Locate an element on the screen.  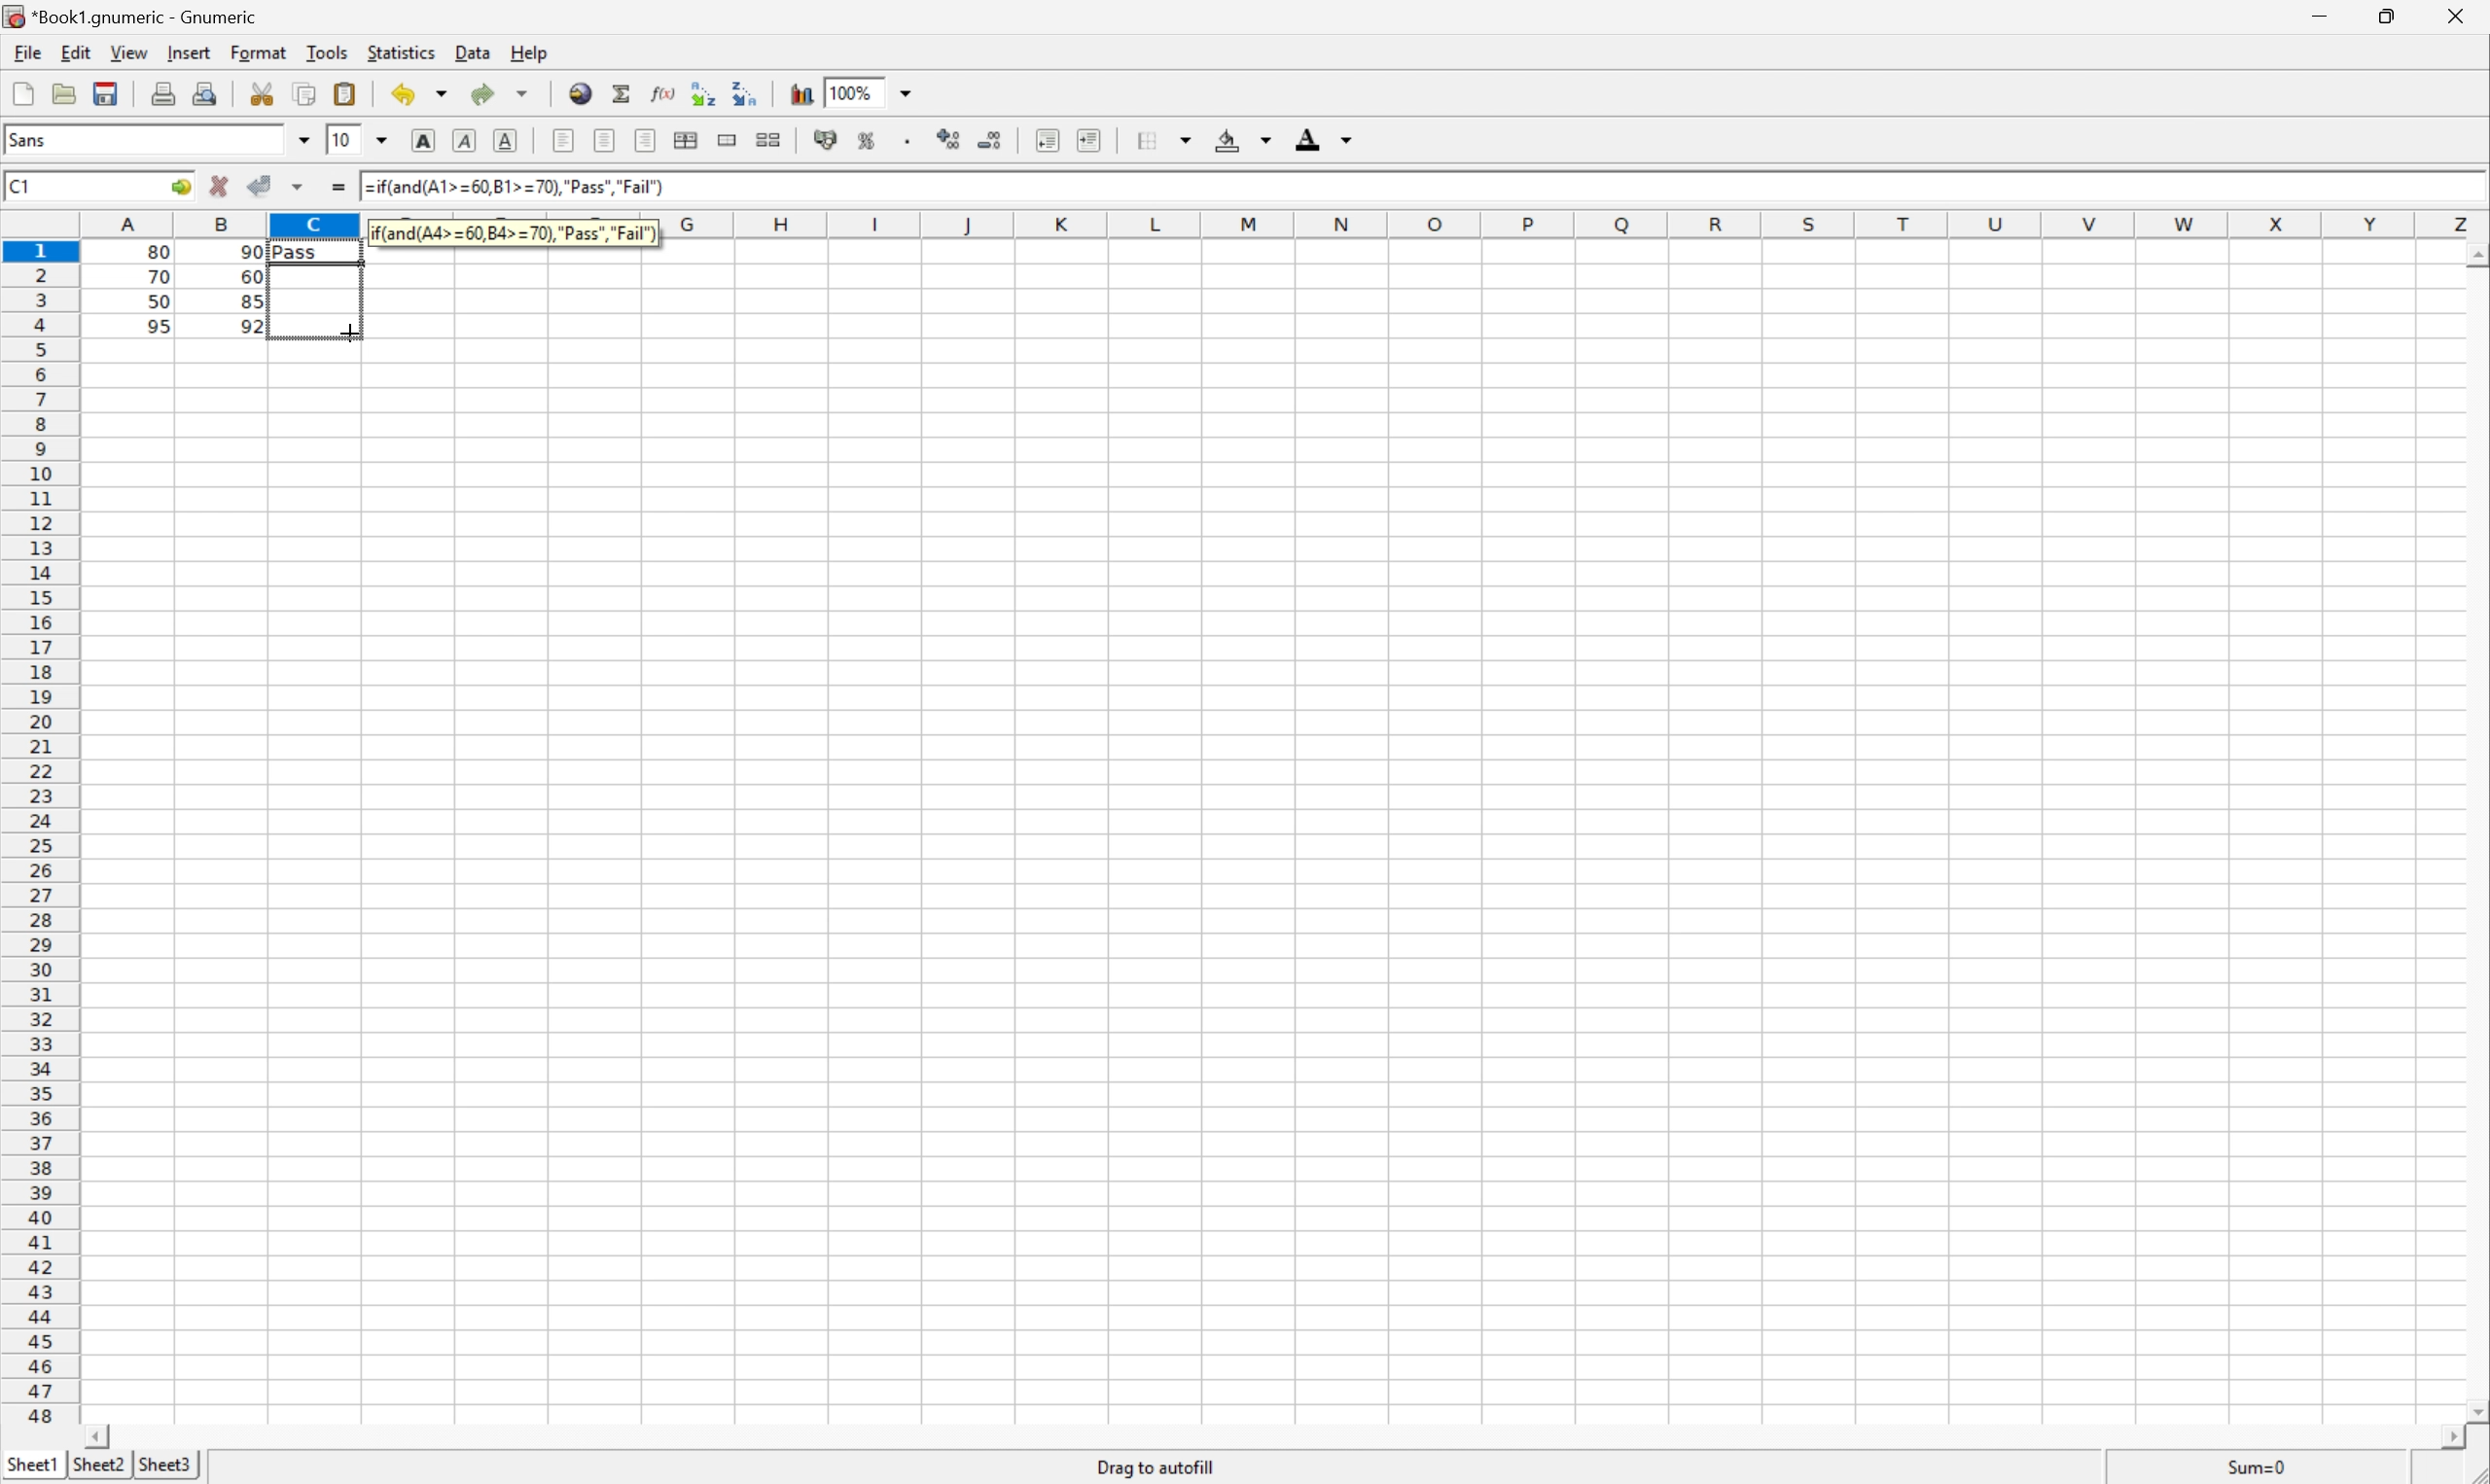
70 is located at coordinates (160, 280).